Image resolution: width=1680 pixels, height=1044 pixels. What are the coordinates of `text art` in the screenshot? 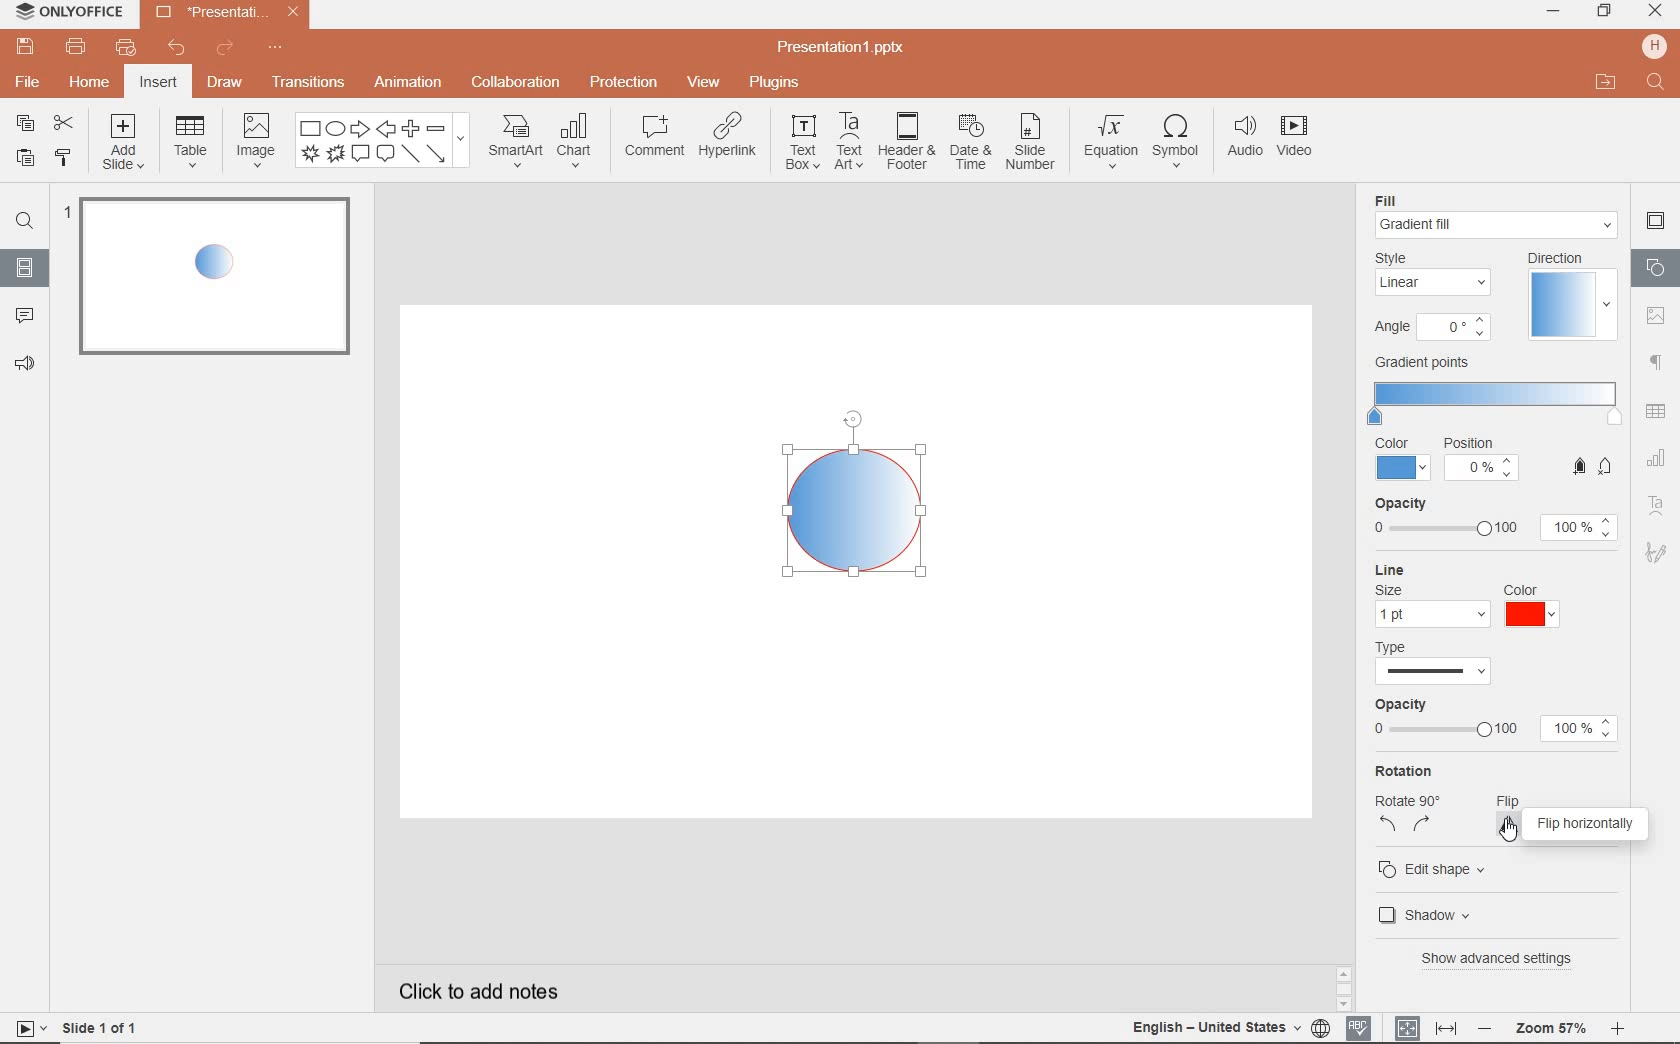 It's located at (1657, 505).